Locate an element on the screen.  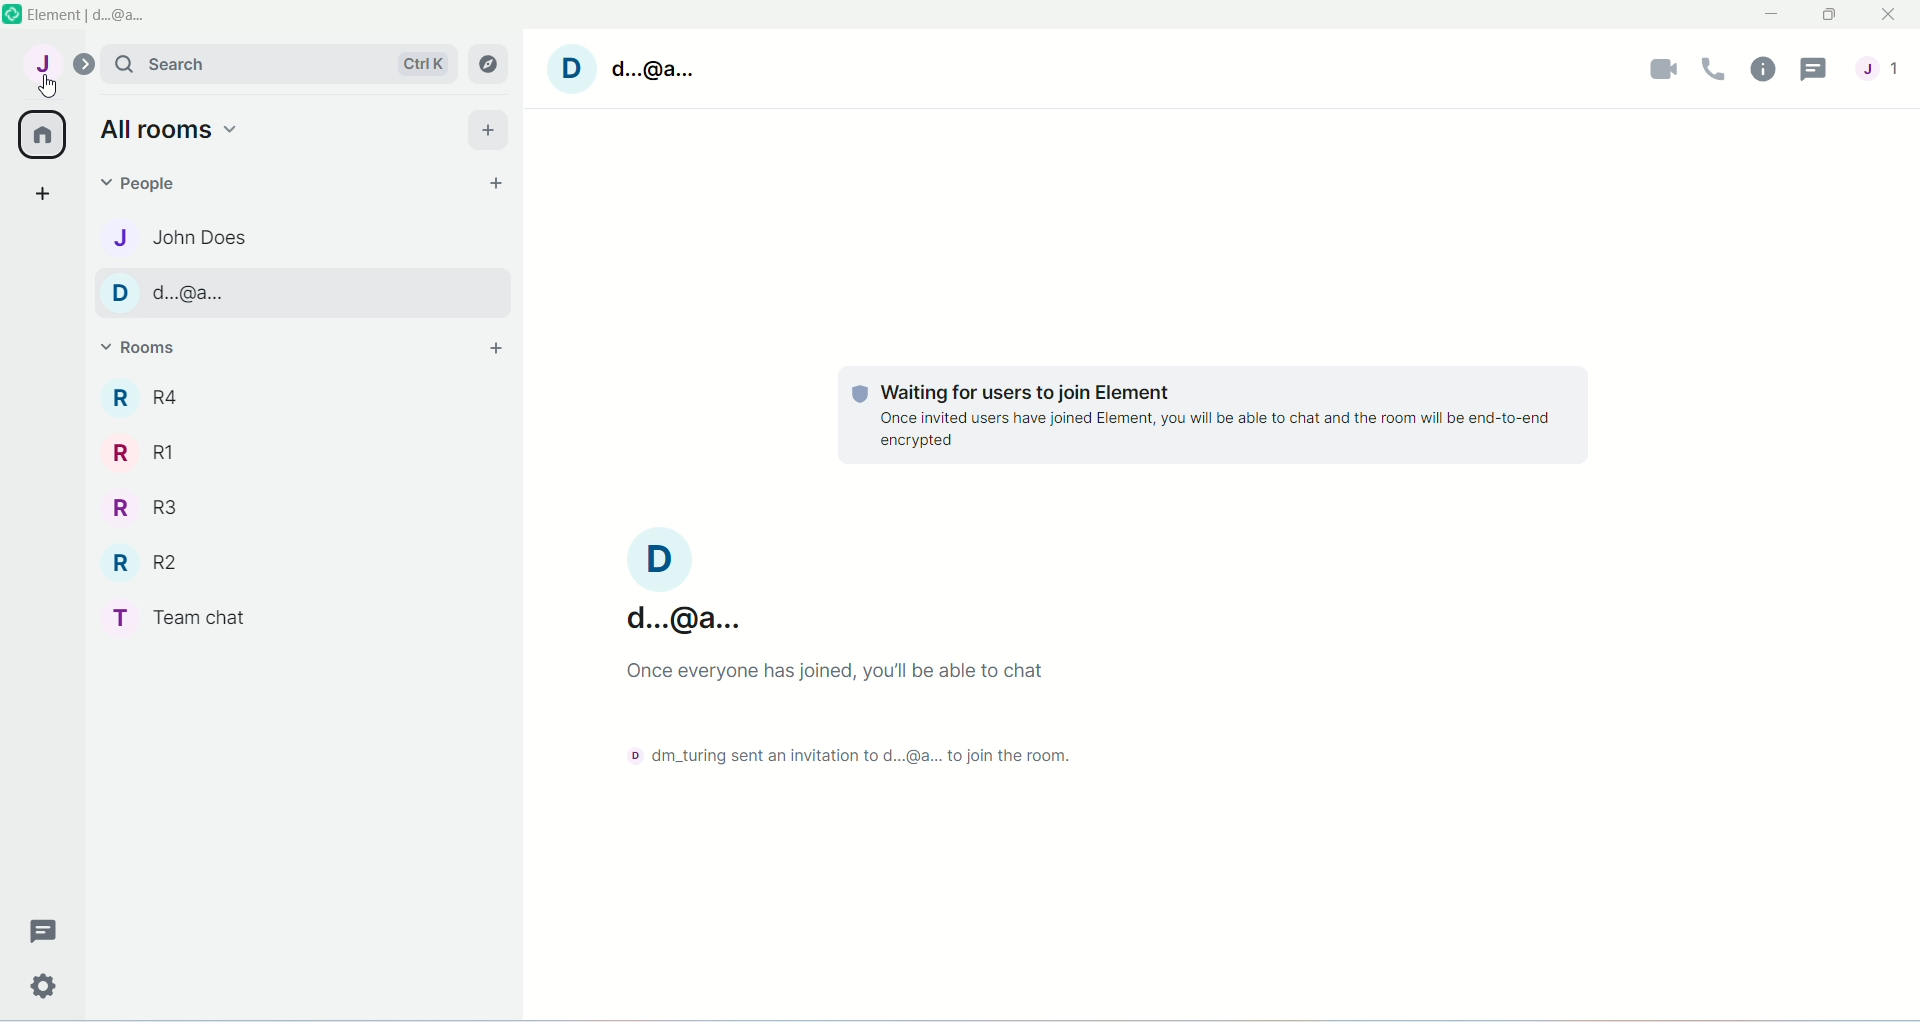
Element d@a is located at coordinates (93, 18).